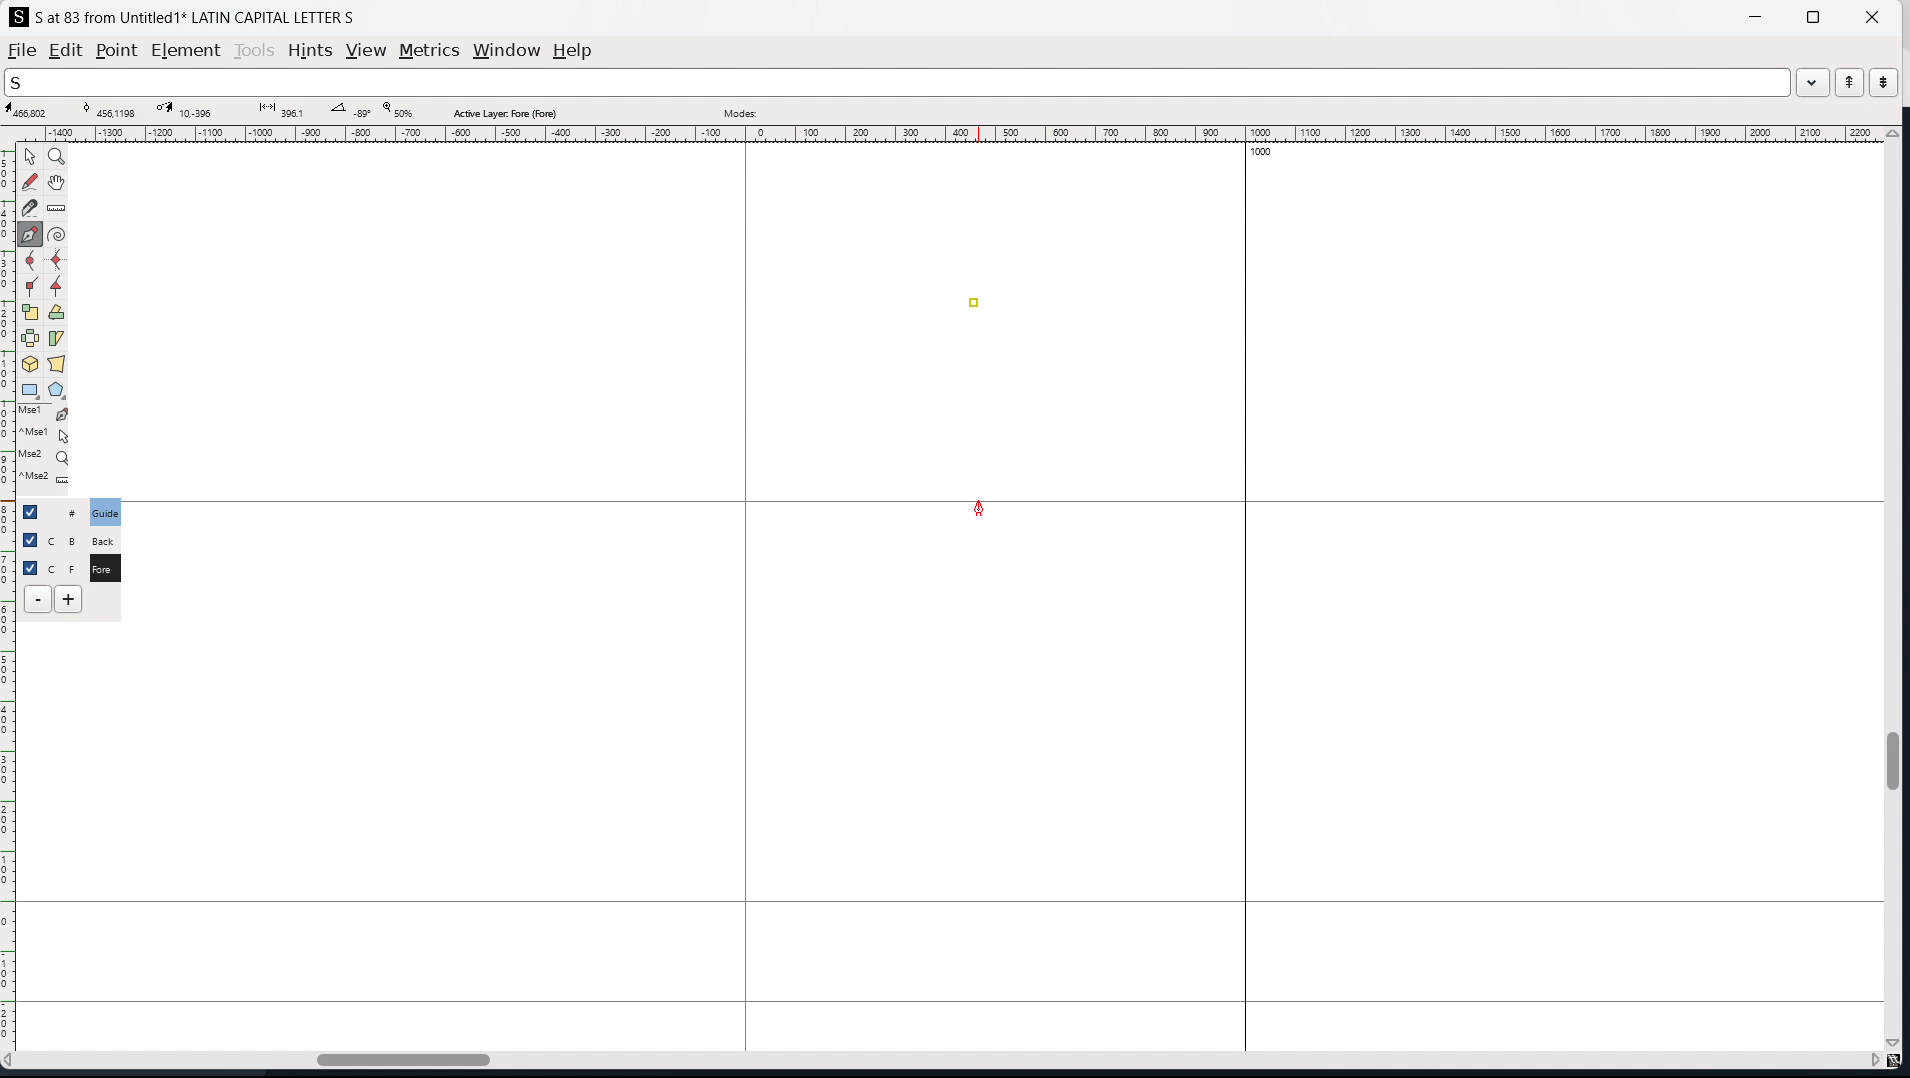 This screenshot has height=1078, width=1910. I want to click on S at 83 from Untitled 1 LATIN CAPITAL LETTER S, so click(196, 16).